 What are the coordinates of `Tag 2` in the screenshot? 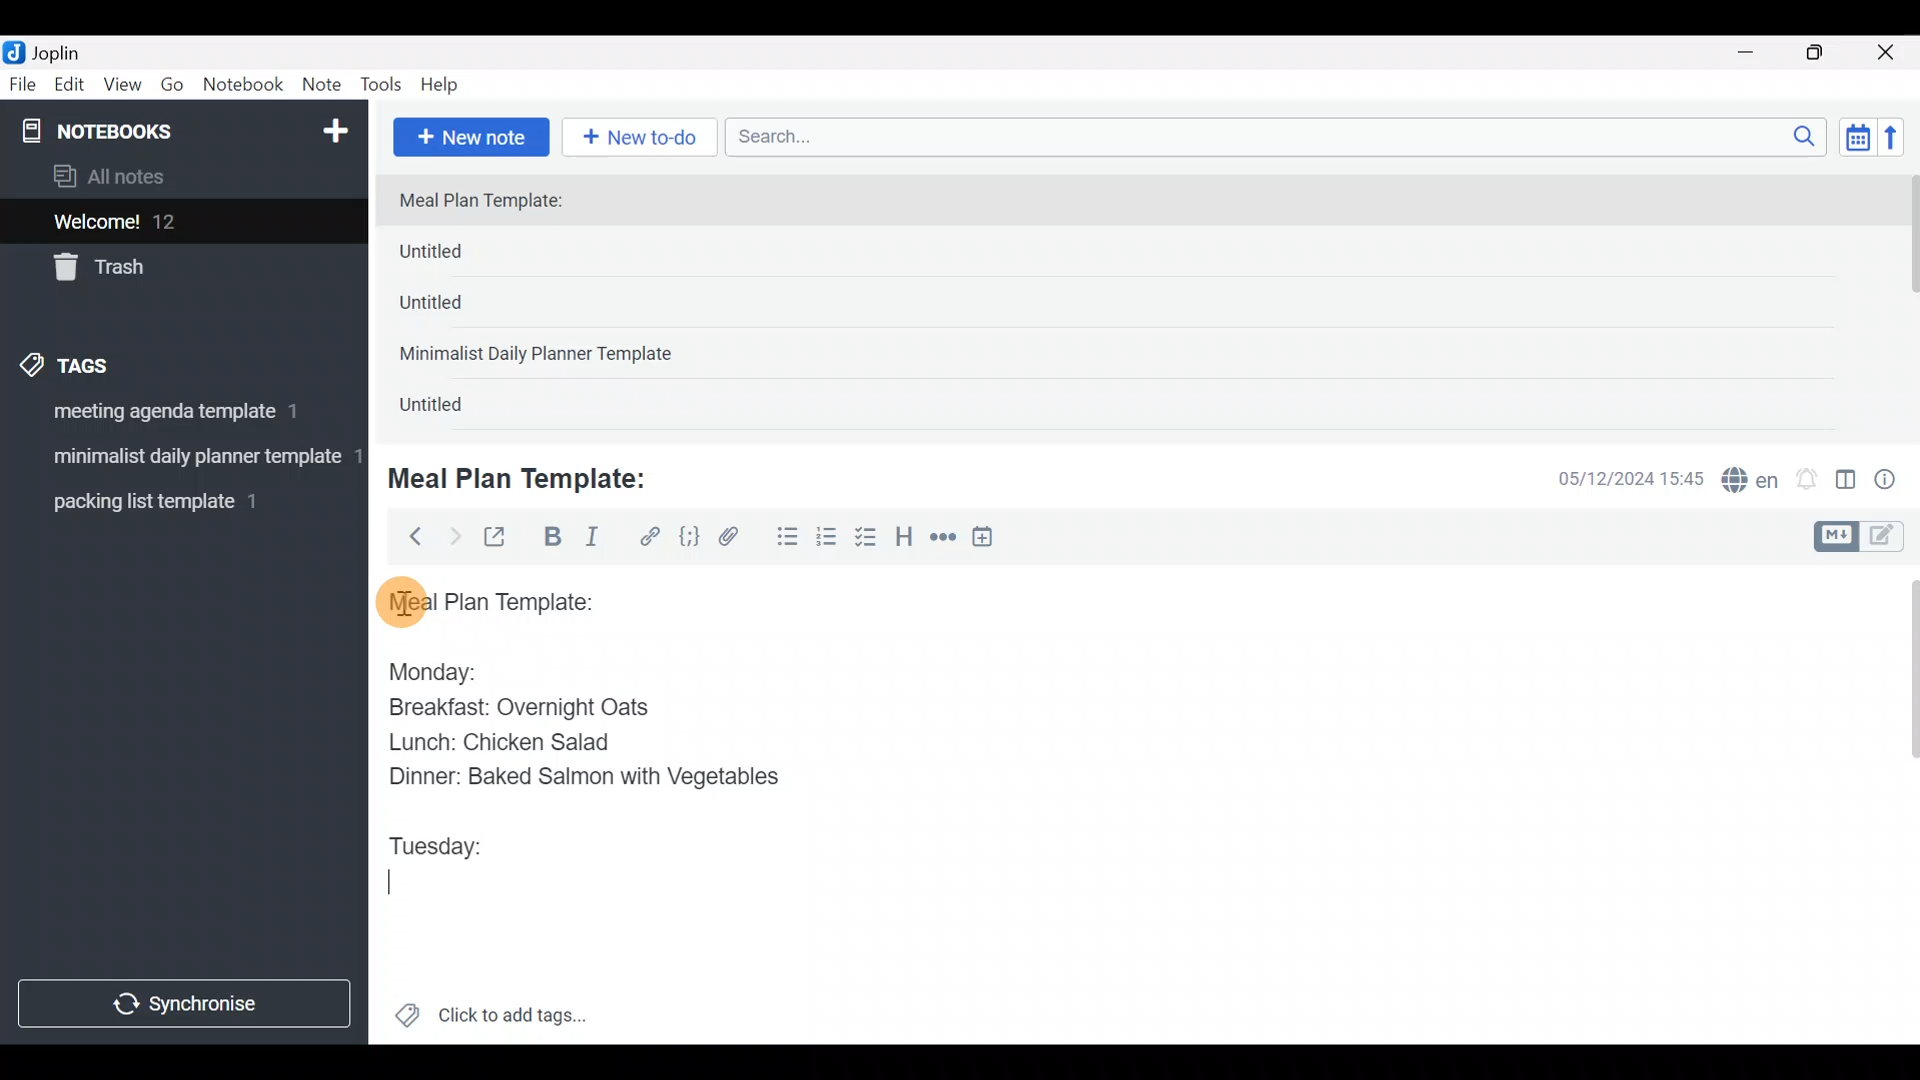 It's located at (183, 459).